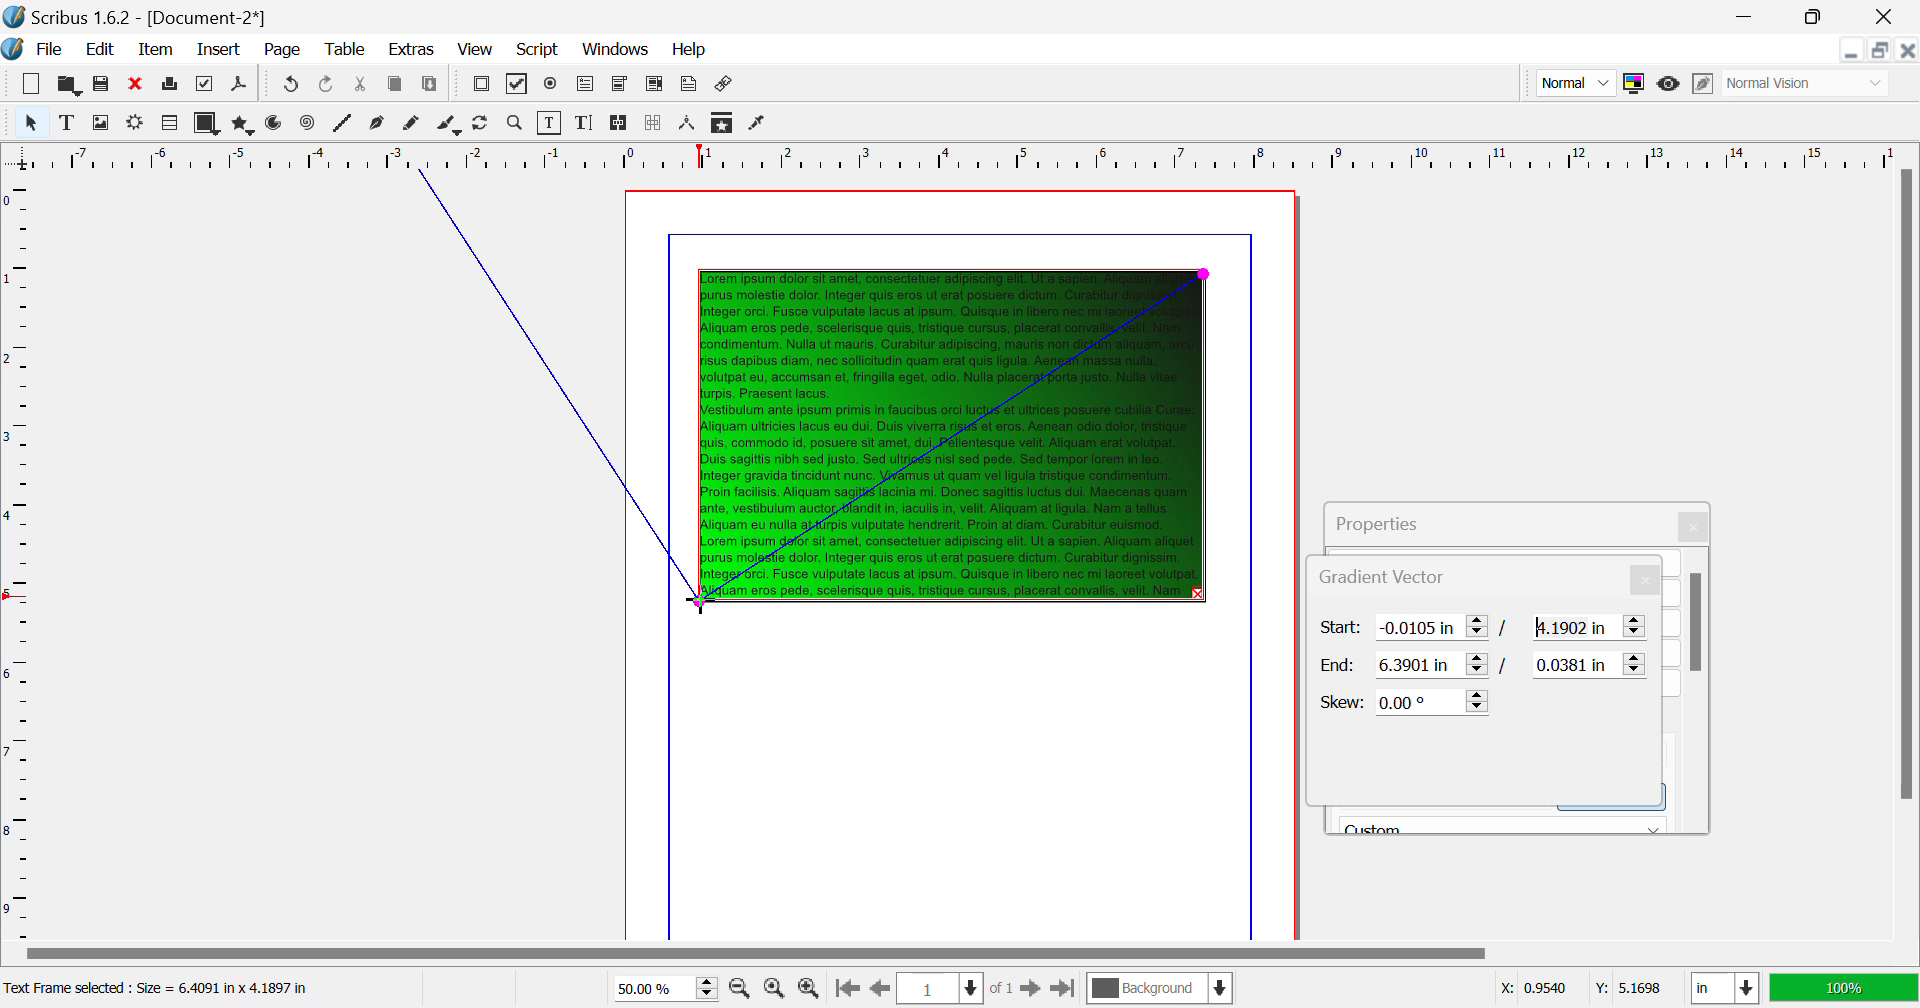 The width and height of the screenshot is (1920, 1008). What do you see at coordinates (206, 123) in the screenshot?
I see `Shapes` at bounding box center [206, 123].